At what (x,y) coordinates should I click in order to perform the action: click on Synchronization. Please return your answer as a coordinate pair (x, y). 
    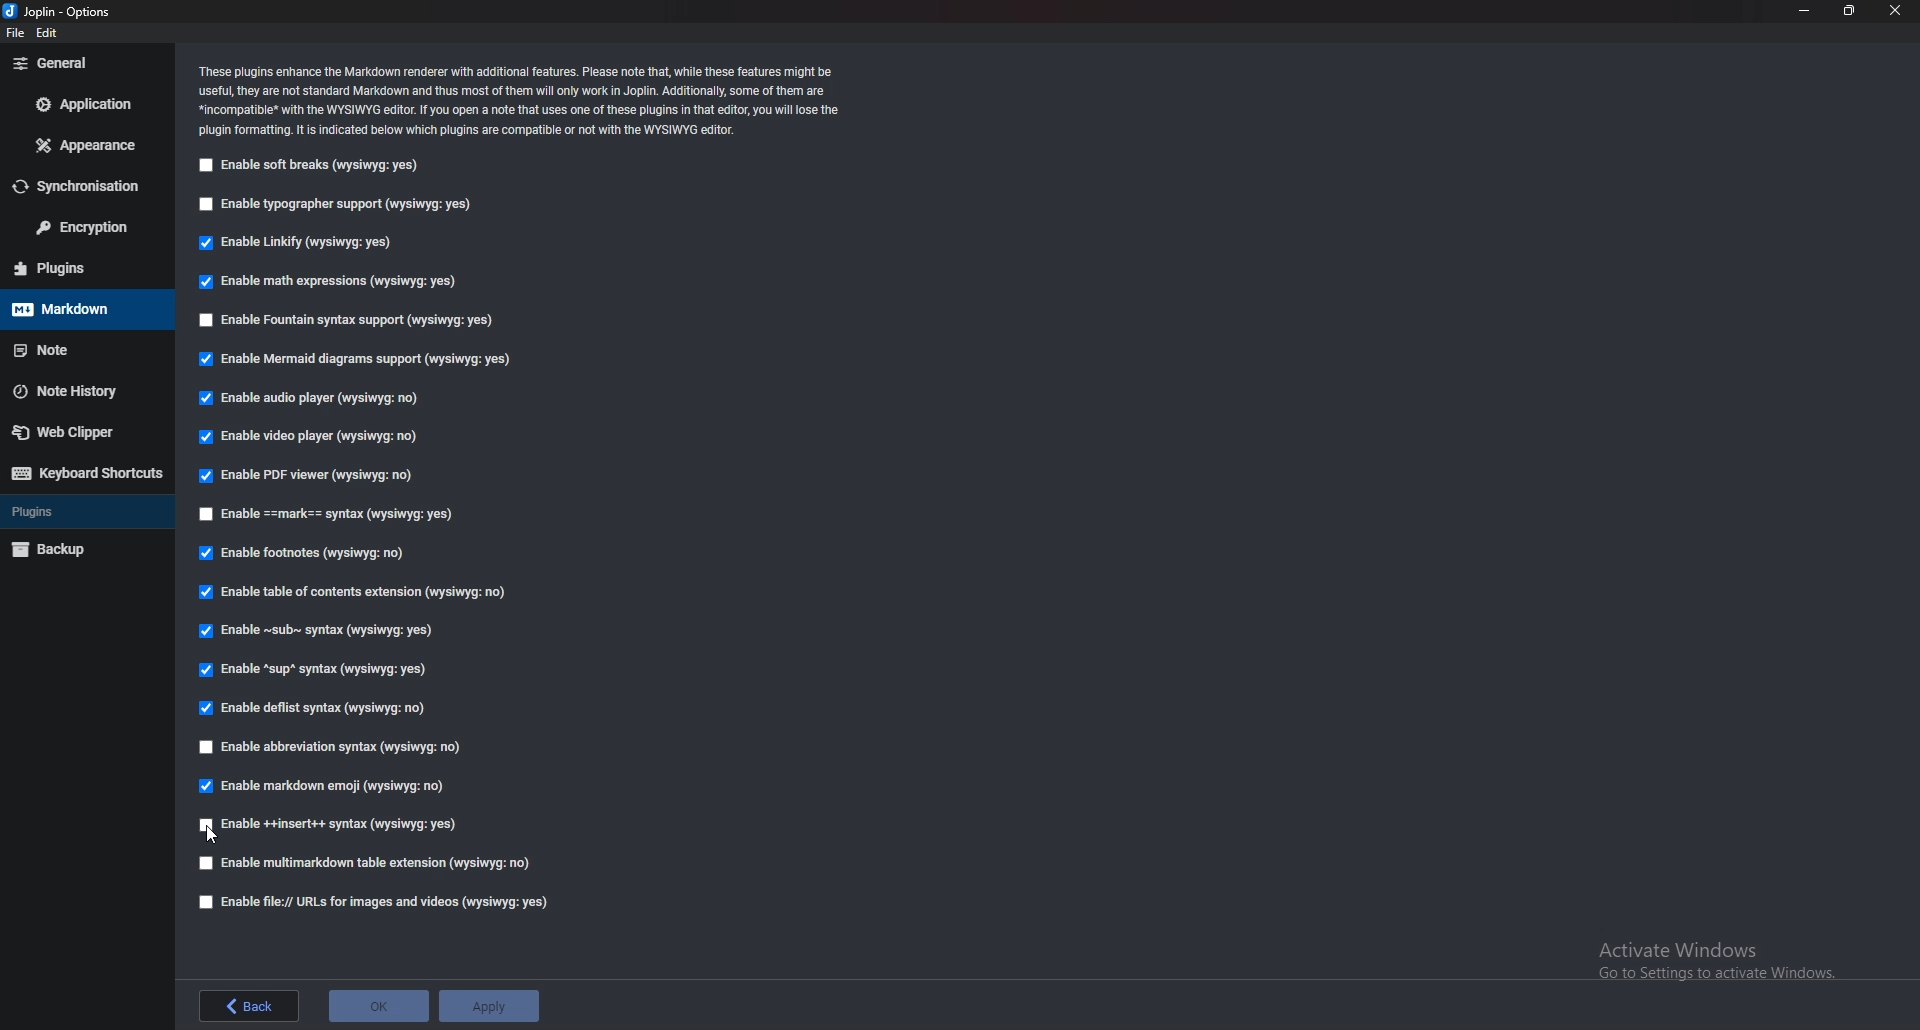
    Looking at the image, I should click on (79, 188).